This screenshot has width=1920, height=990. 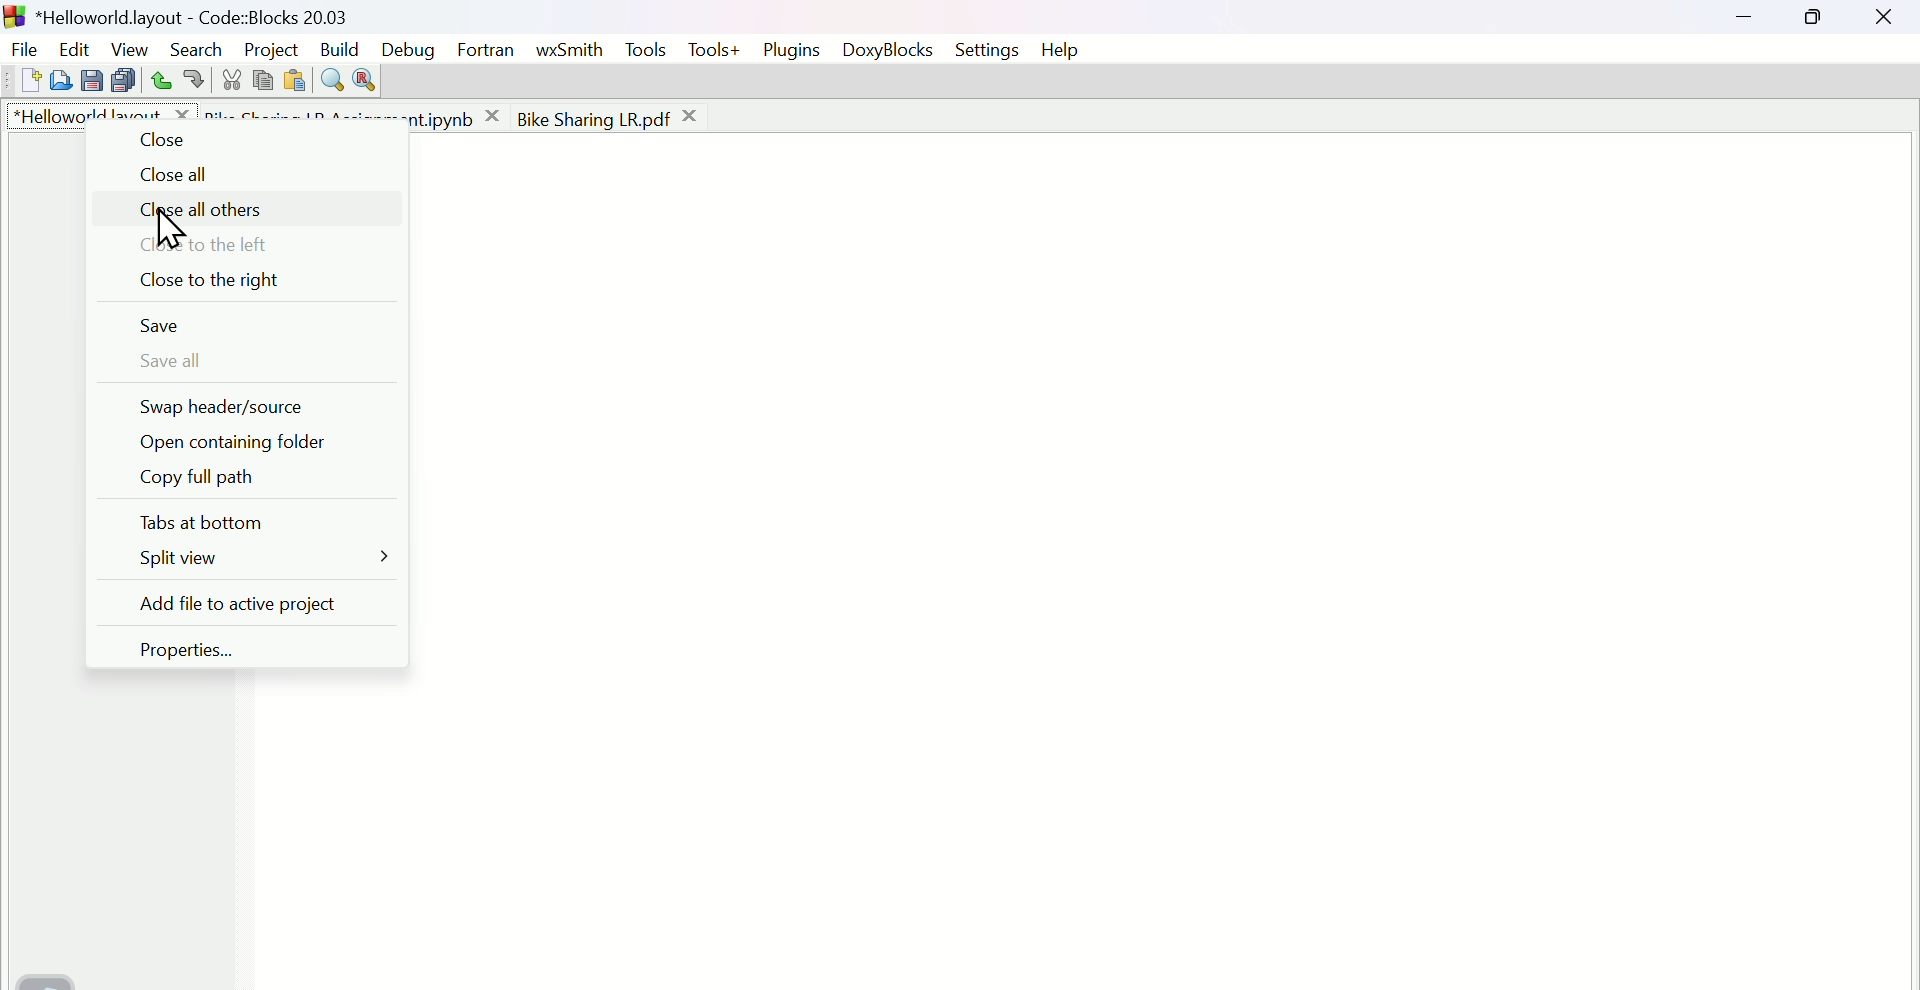 What do you see at coordinates (339, 46) in the screenshot?
I see `Build` at bounding box center [339, 46].